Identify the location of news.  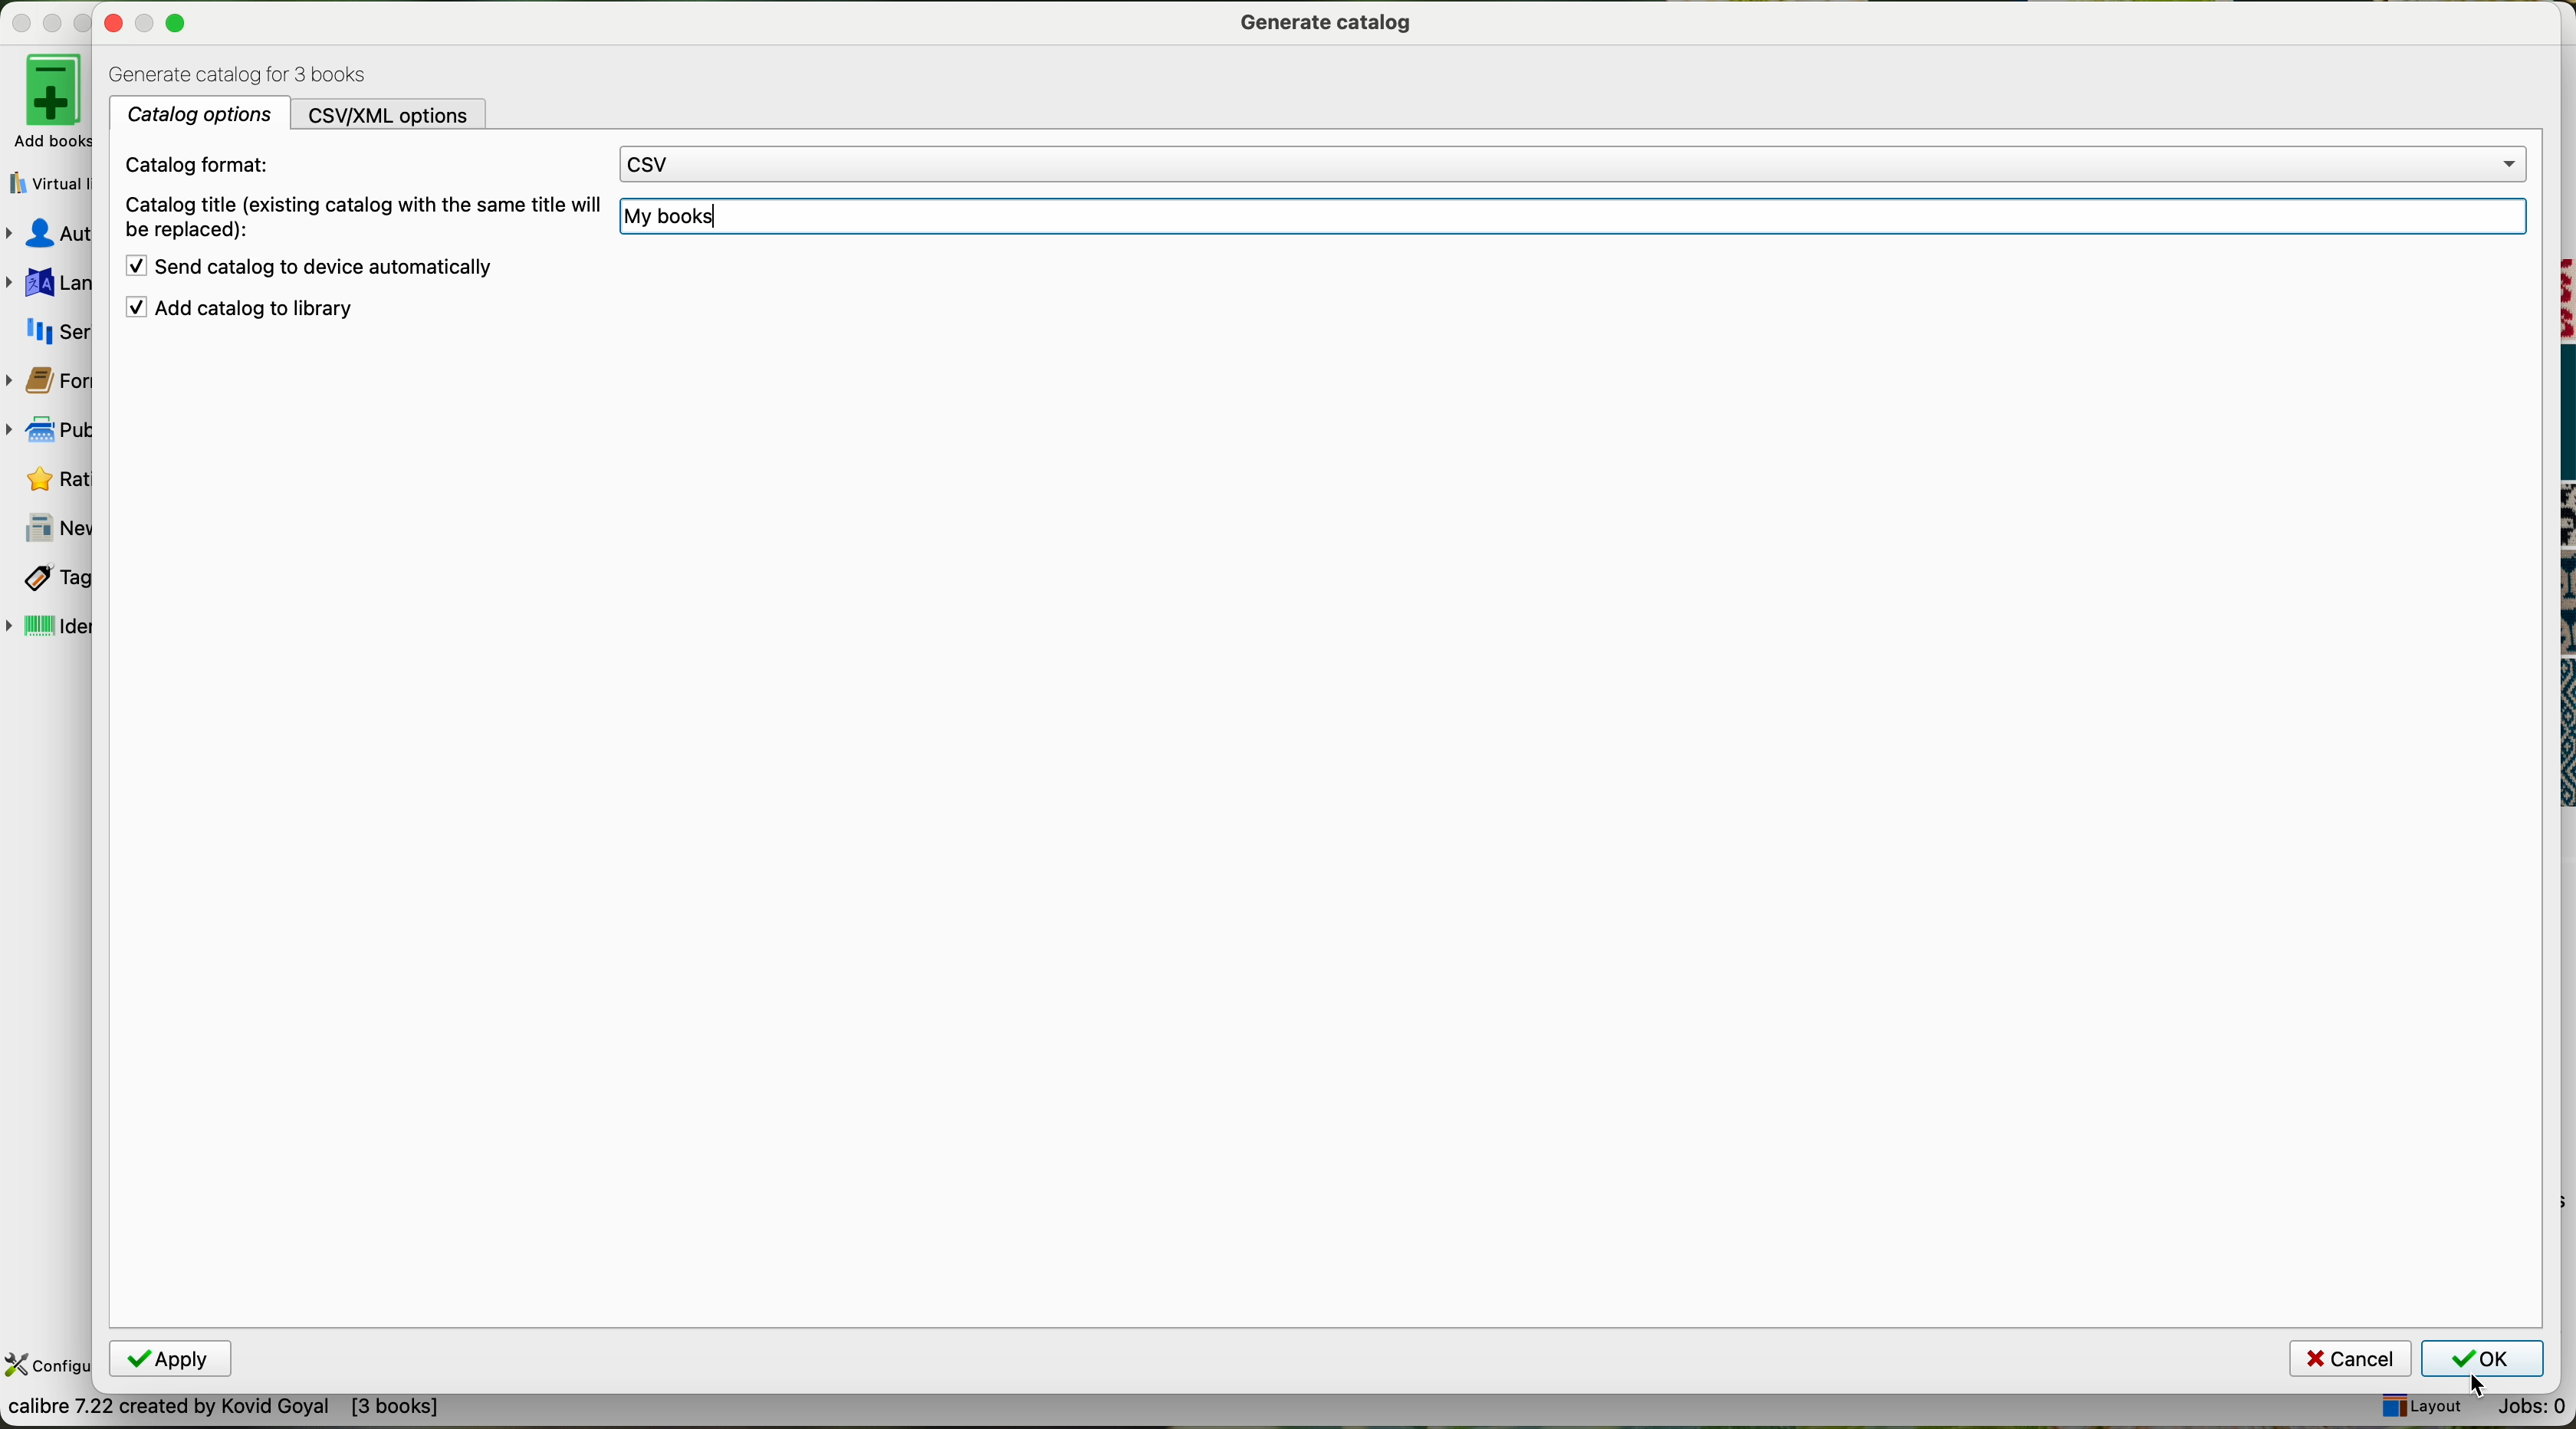
(43, 529).